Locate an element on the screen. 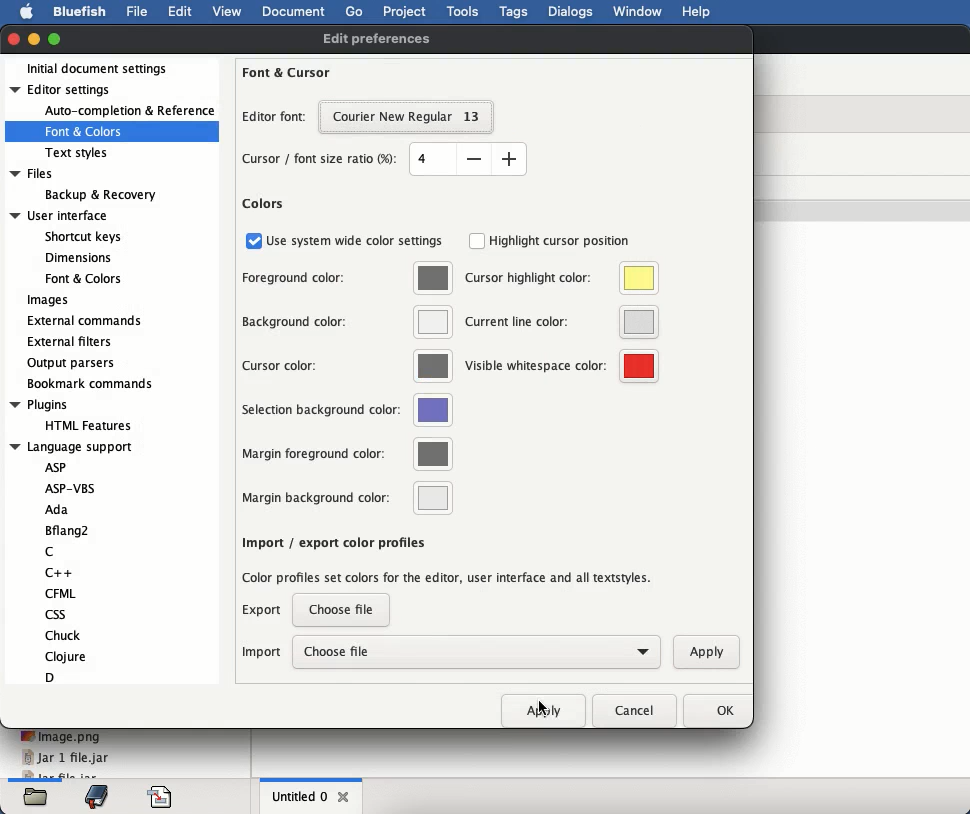  minimize is located at coordinates (34, 39).